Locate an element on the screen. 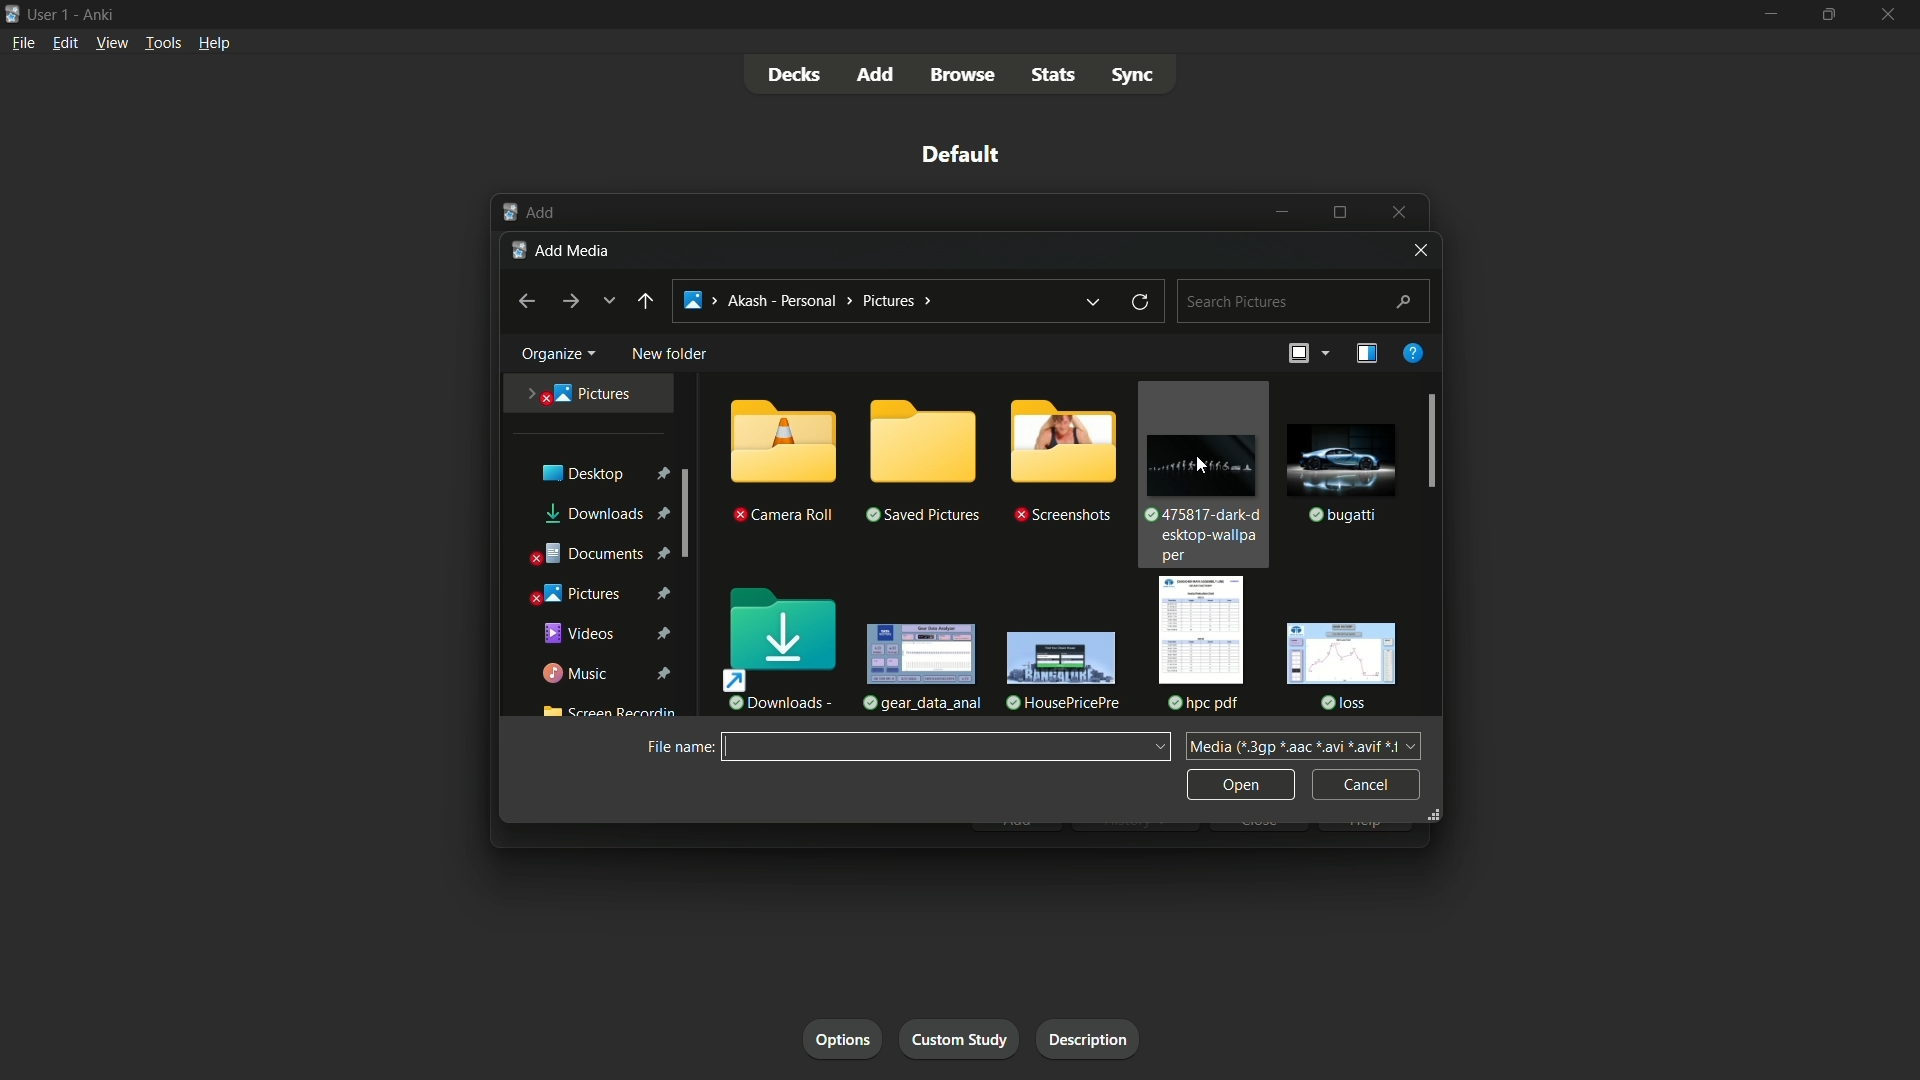  view menu is located at coordinates (111, 42).